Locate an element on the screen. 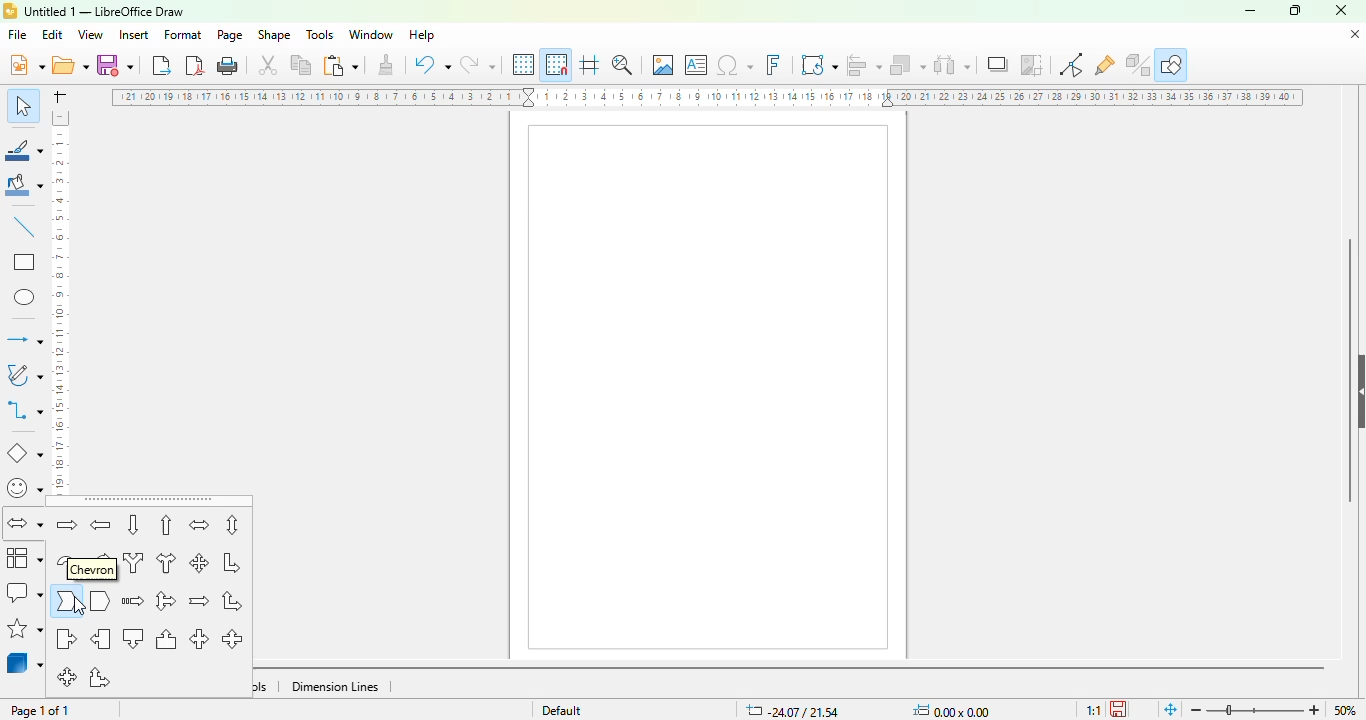 This screenshot has width=1366, height=720. ellipse is located at coordinates (26, 298).